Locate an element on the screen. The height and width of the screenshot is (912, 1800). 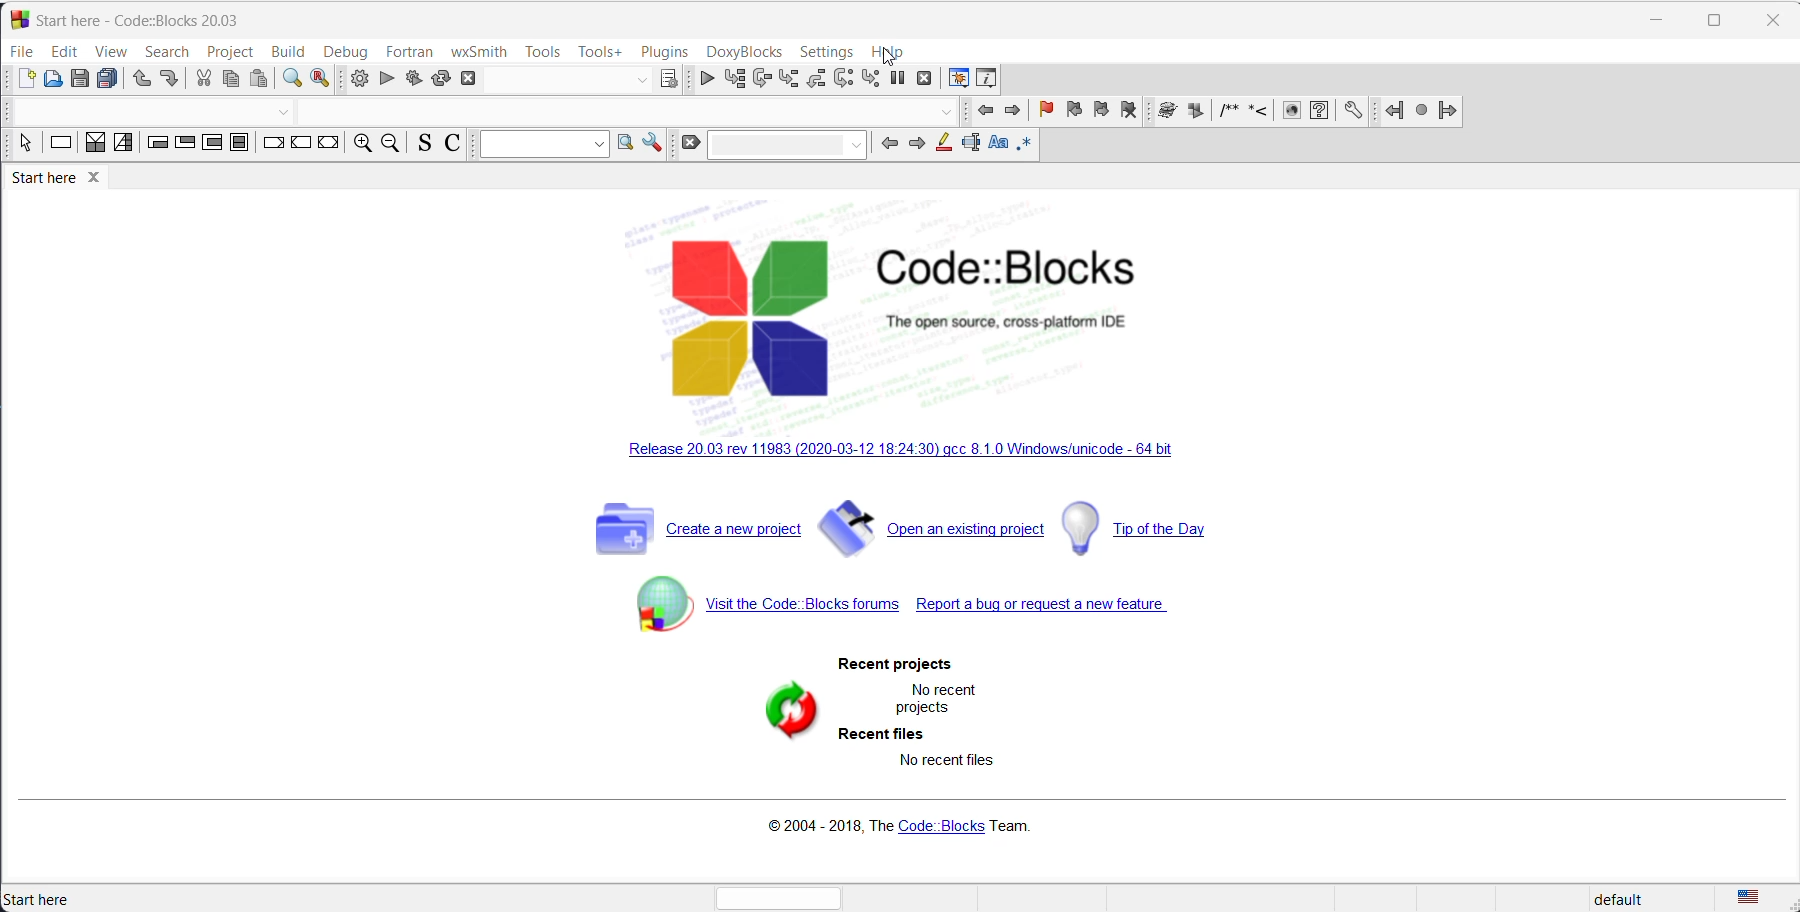
cut is located at coordinates (201, 79).